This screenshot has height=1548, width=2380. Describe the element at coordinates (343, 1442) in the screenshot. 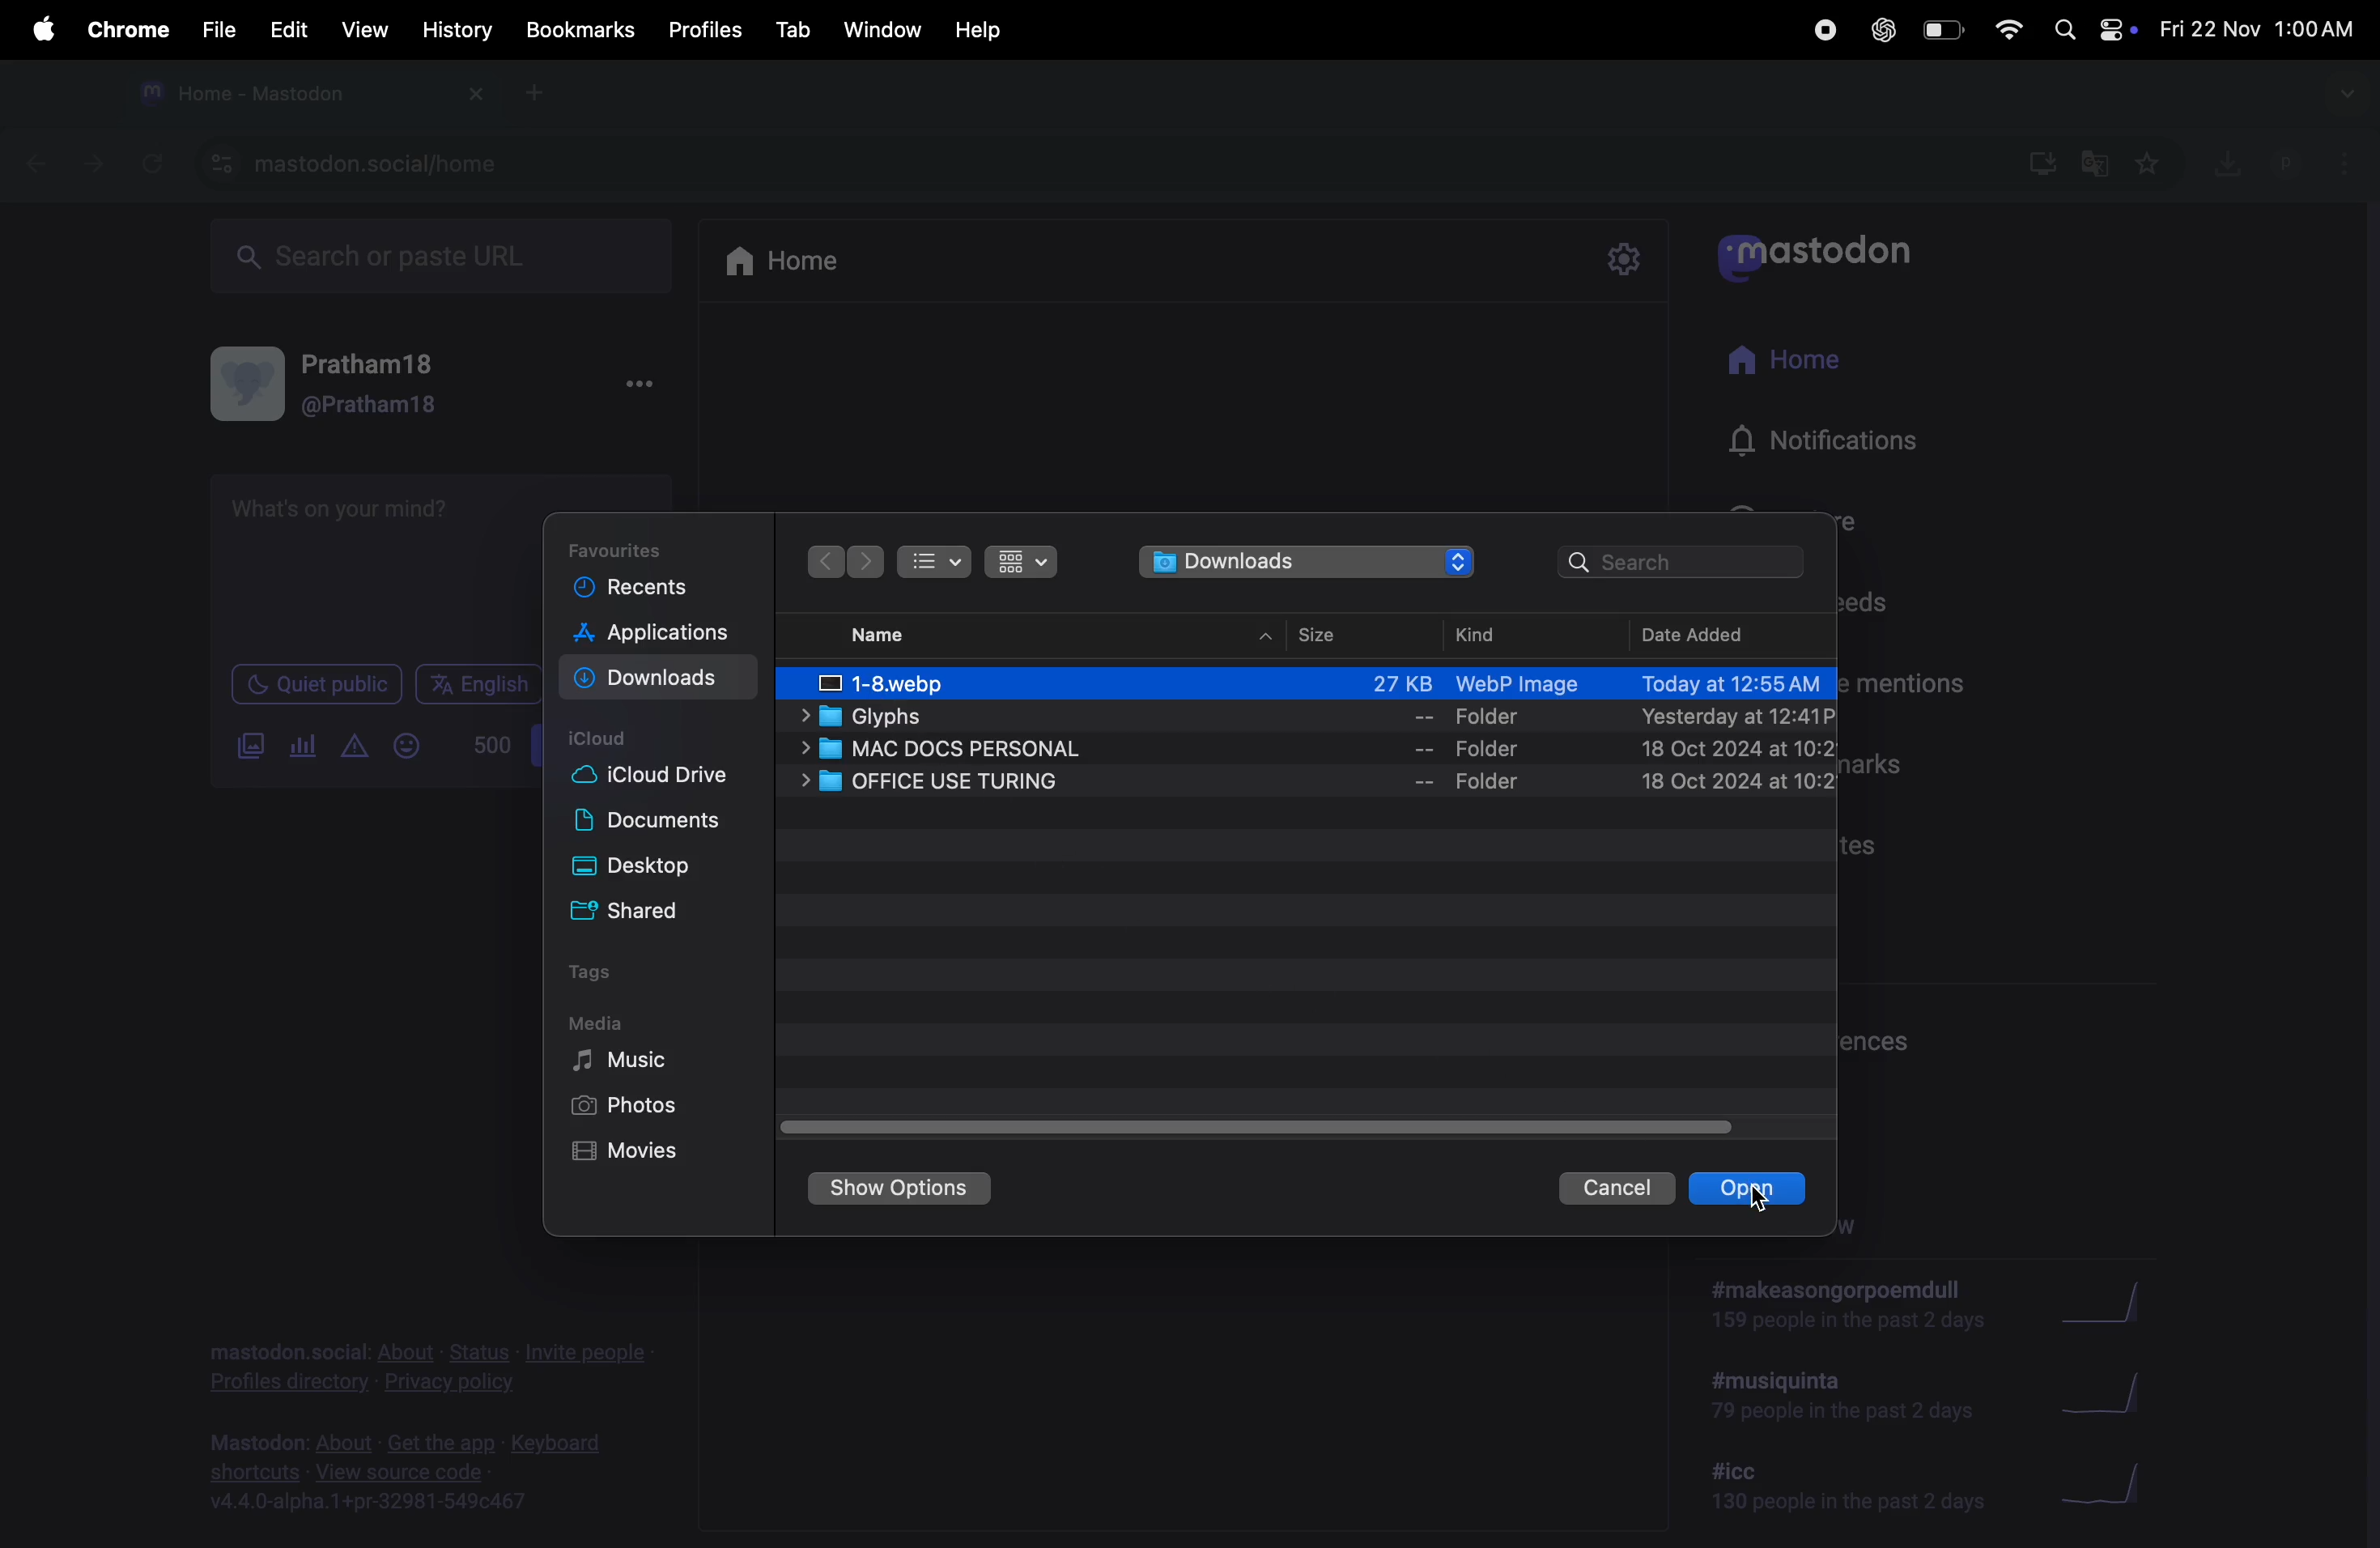

I see `about` at that location.